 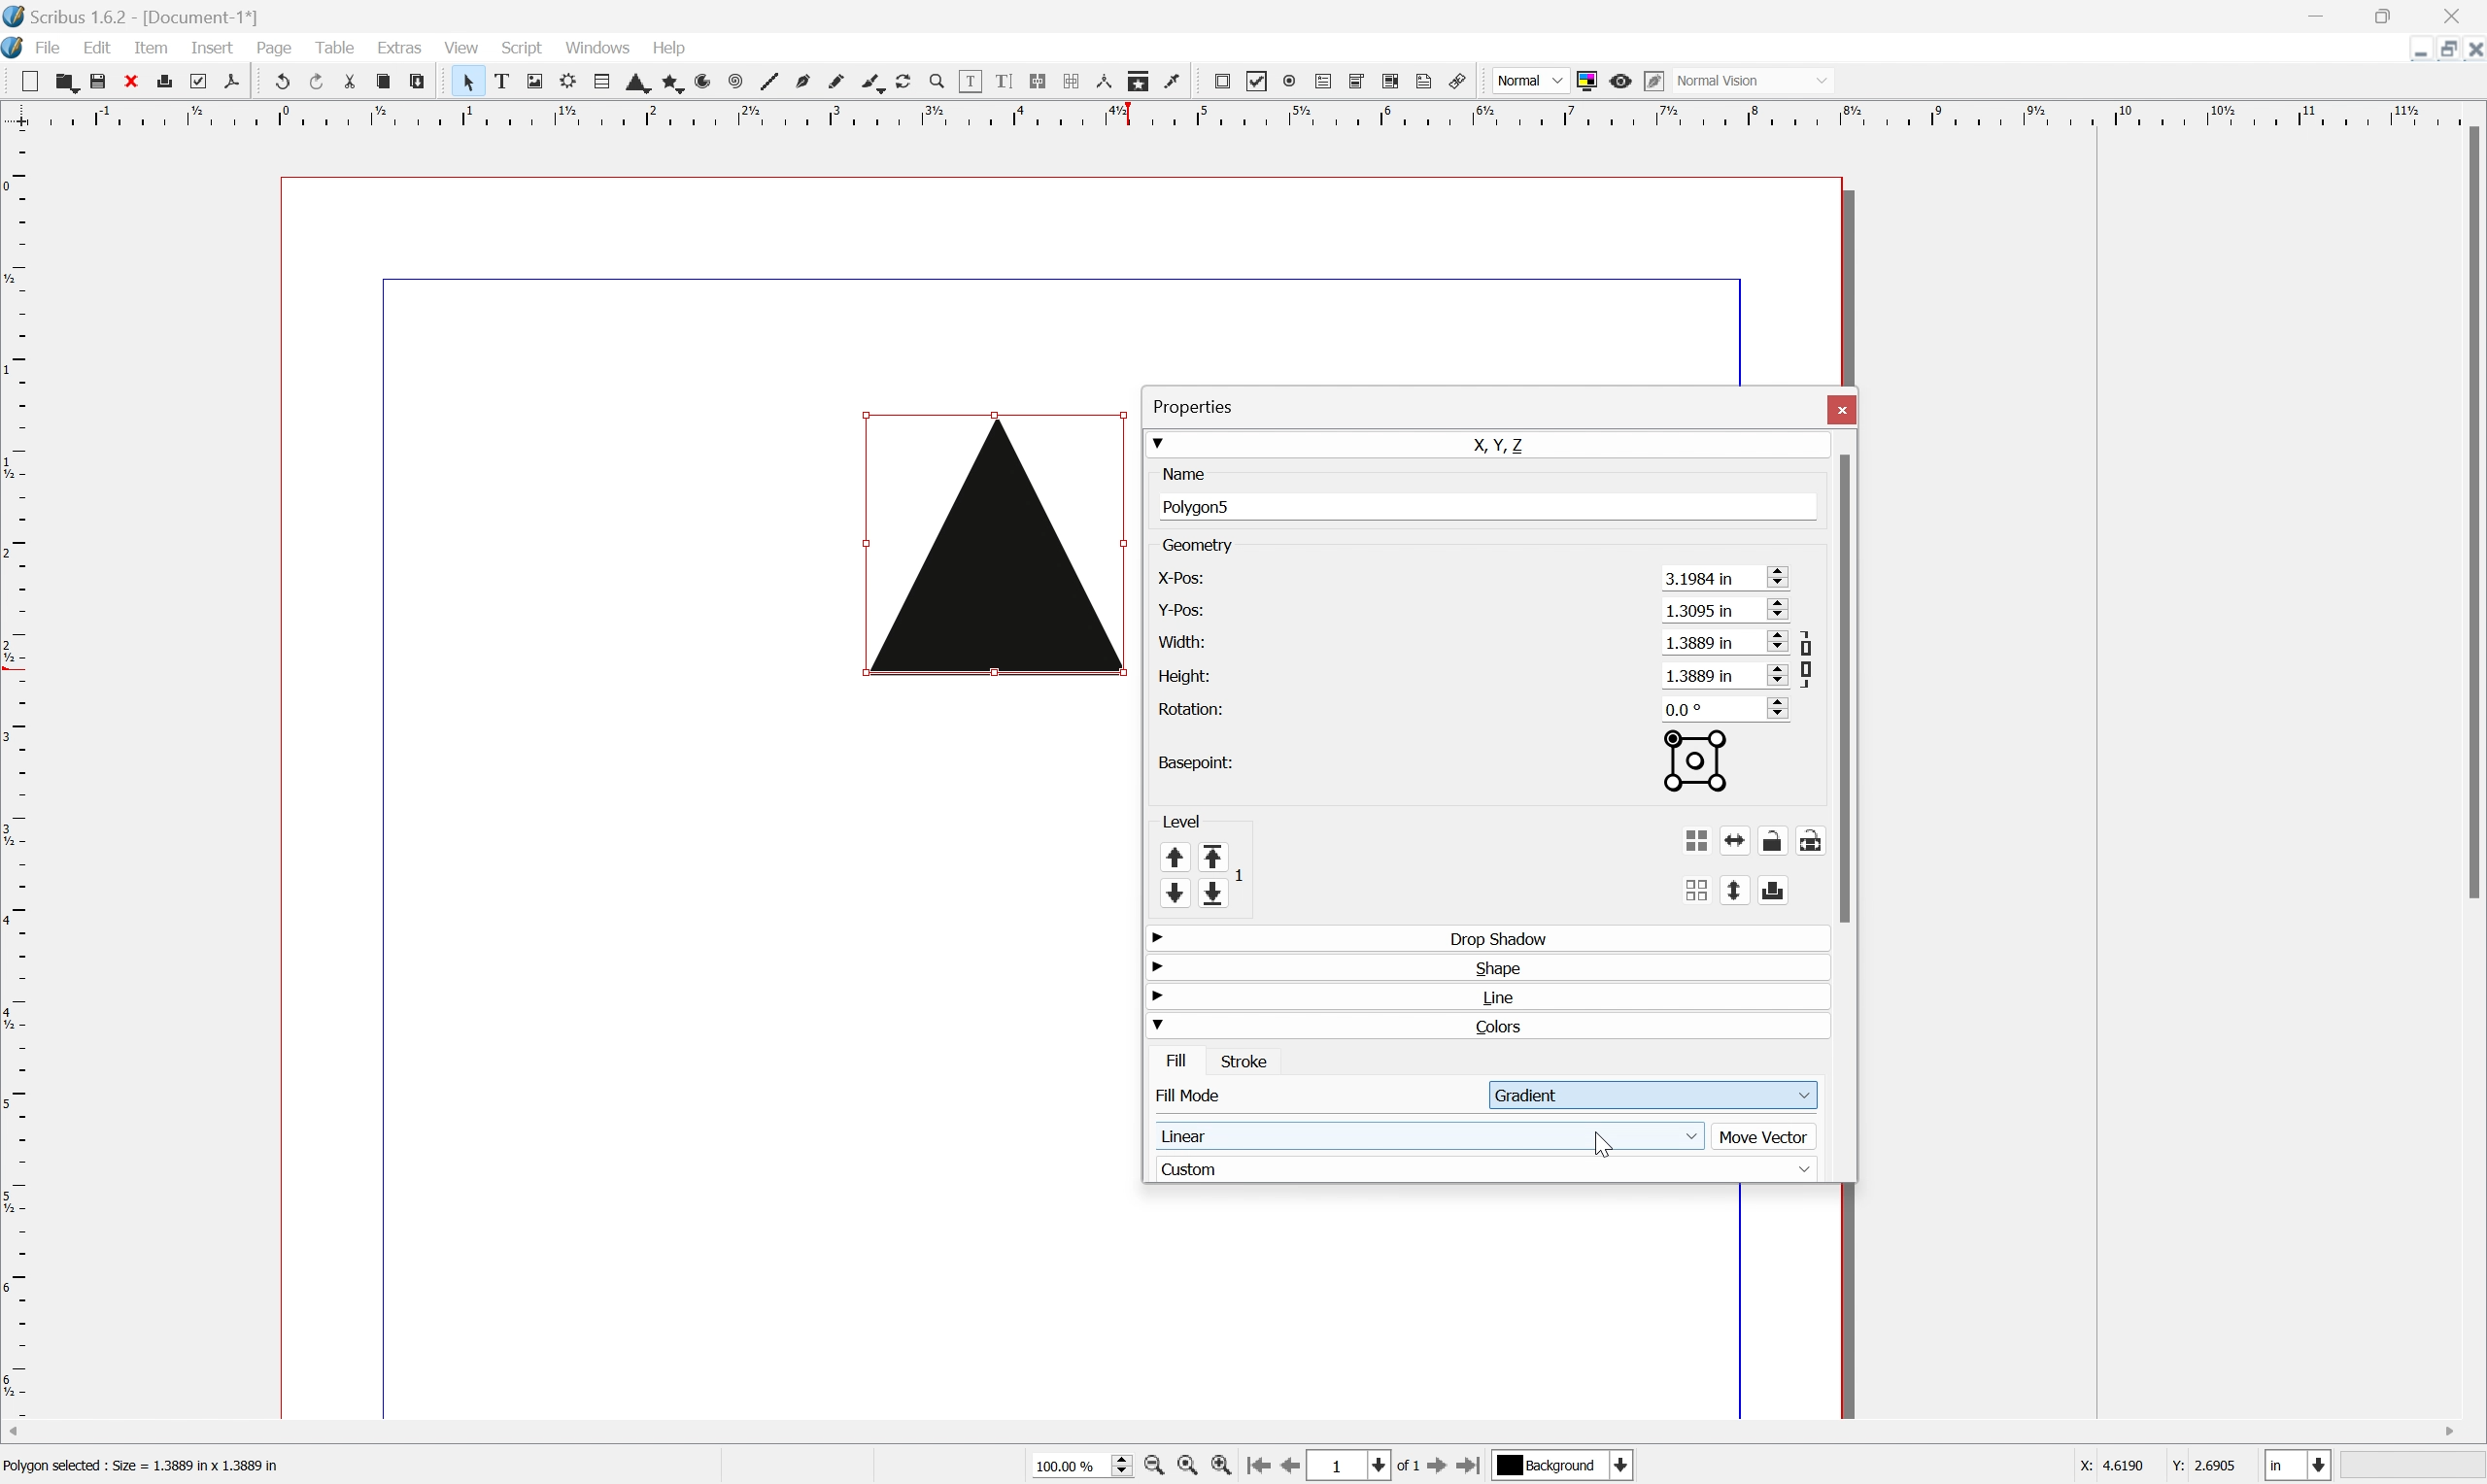 I want to click on Minimize, so click(x=2319, y=13).